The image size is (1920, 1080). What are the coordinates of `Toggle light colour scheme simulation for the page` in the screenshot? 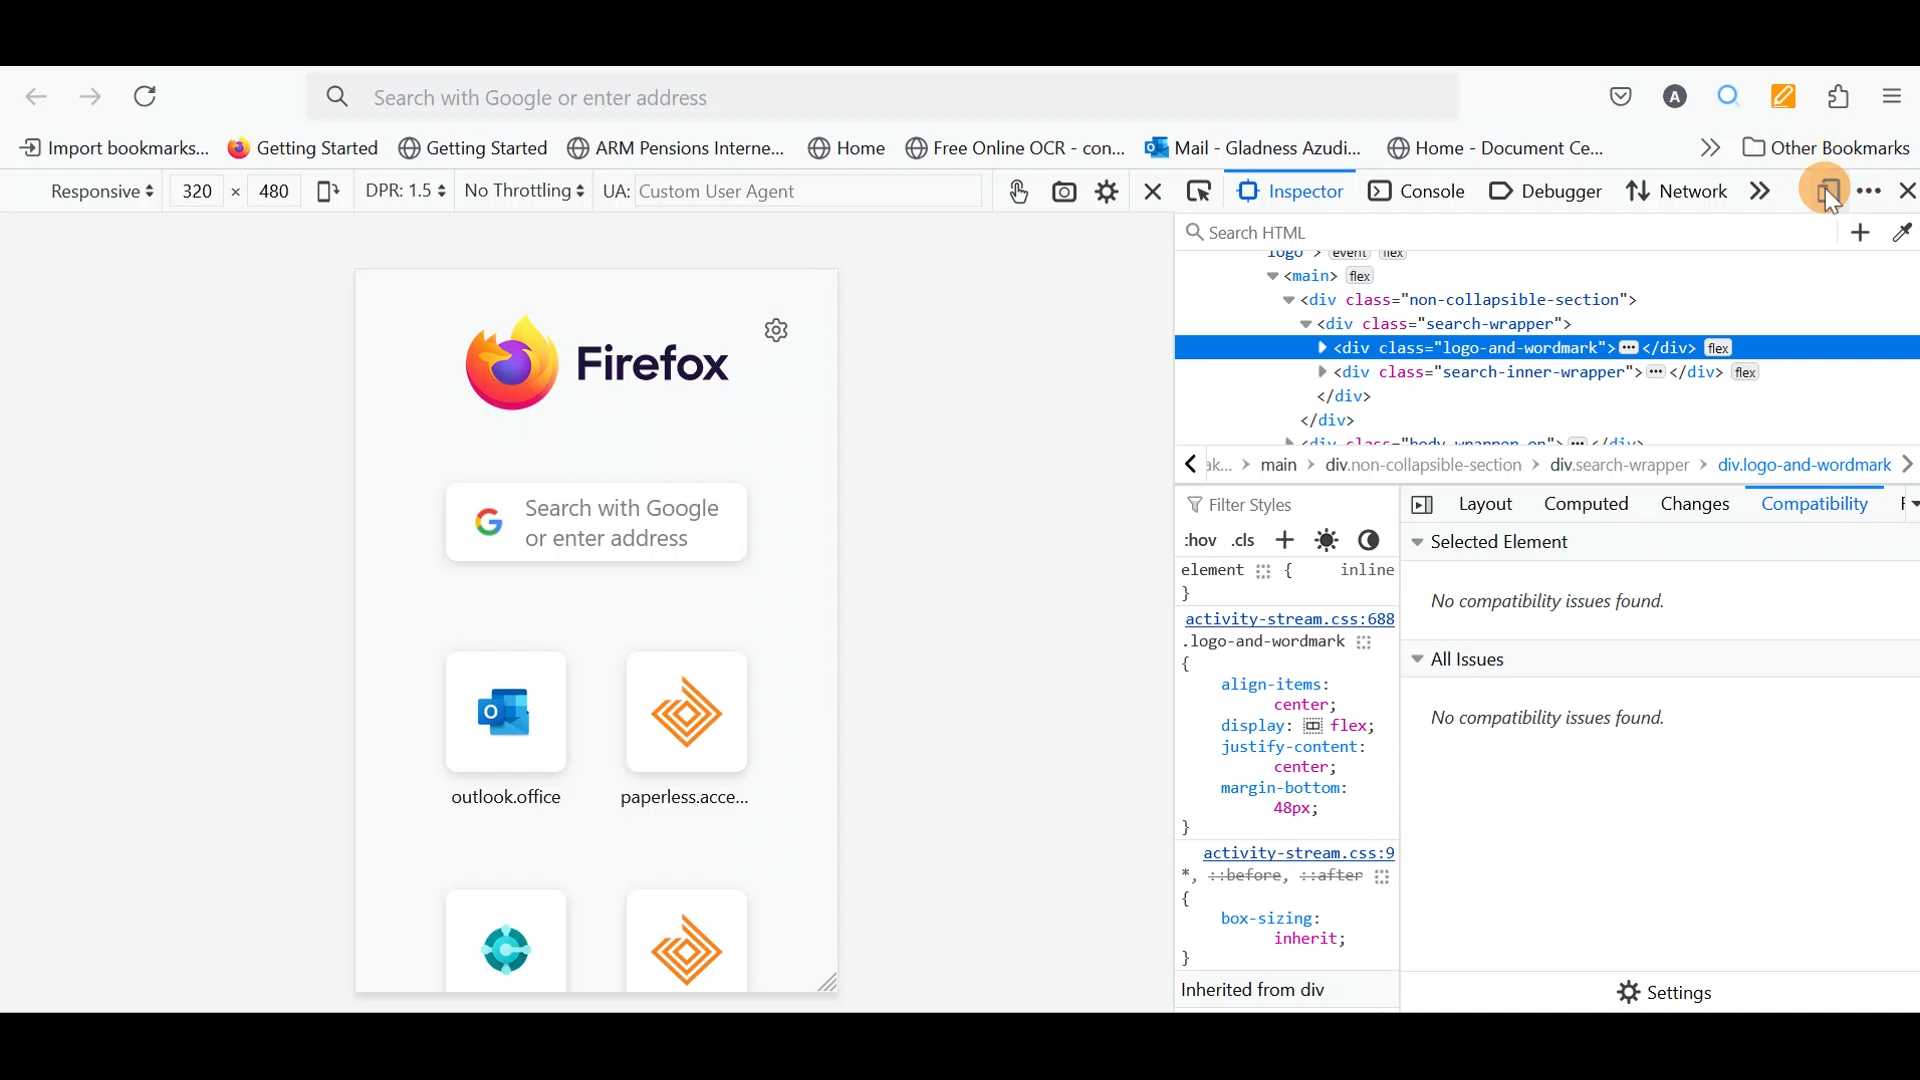 It's located at (1333, 540).